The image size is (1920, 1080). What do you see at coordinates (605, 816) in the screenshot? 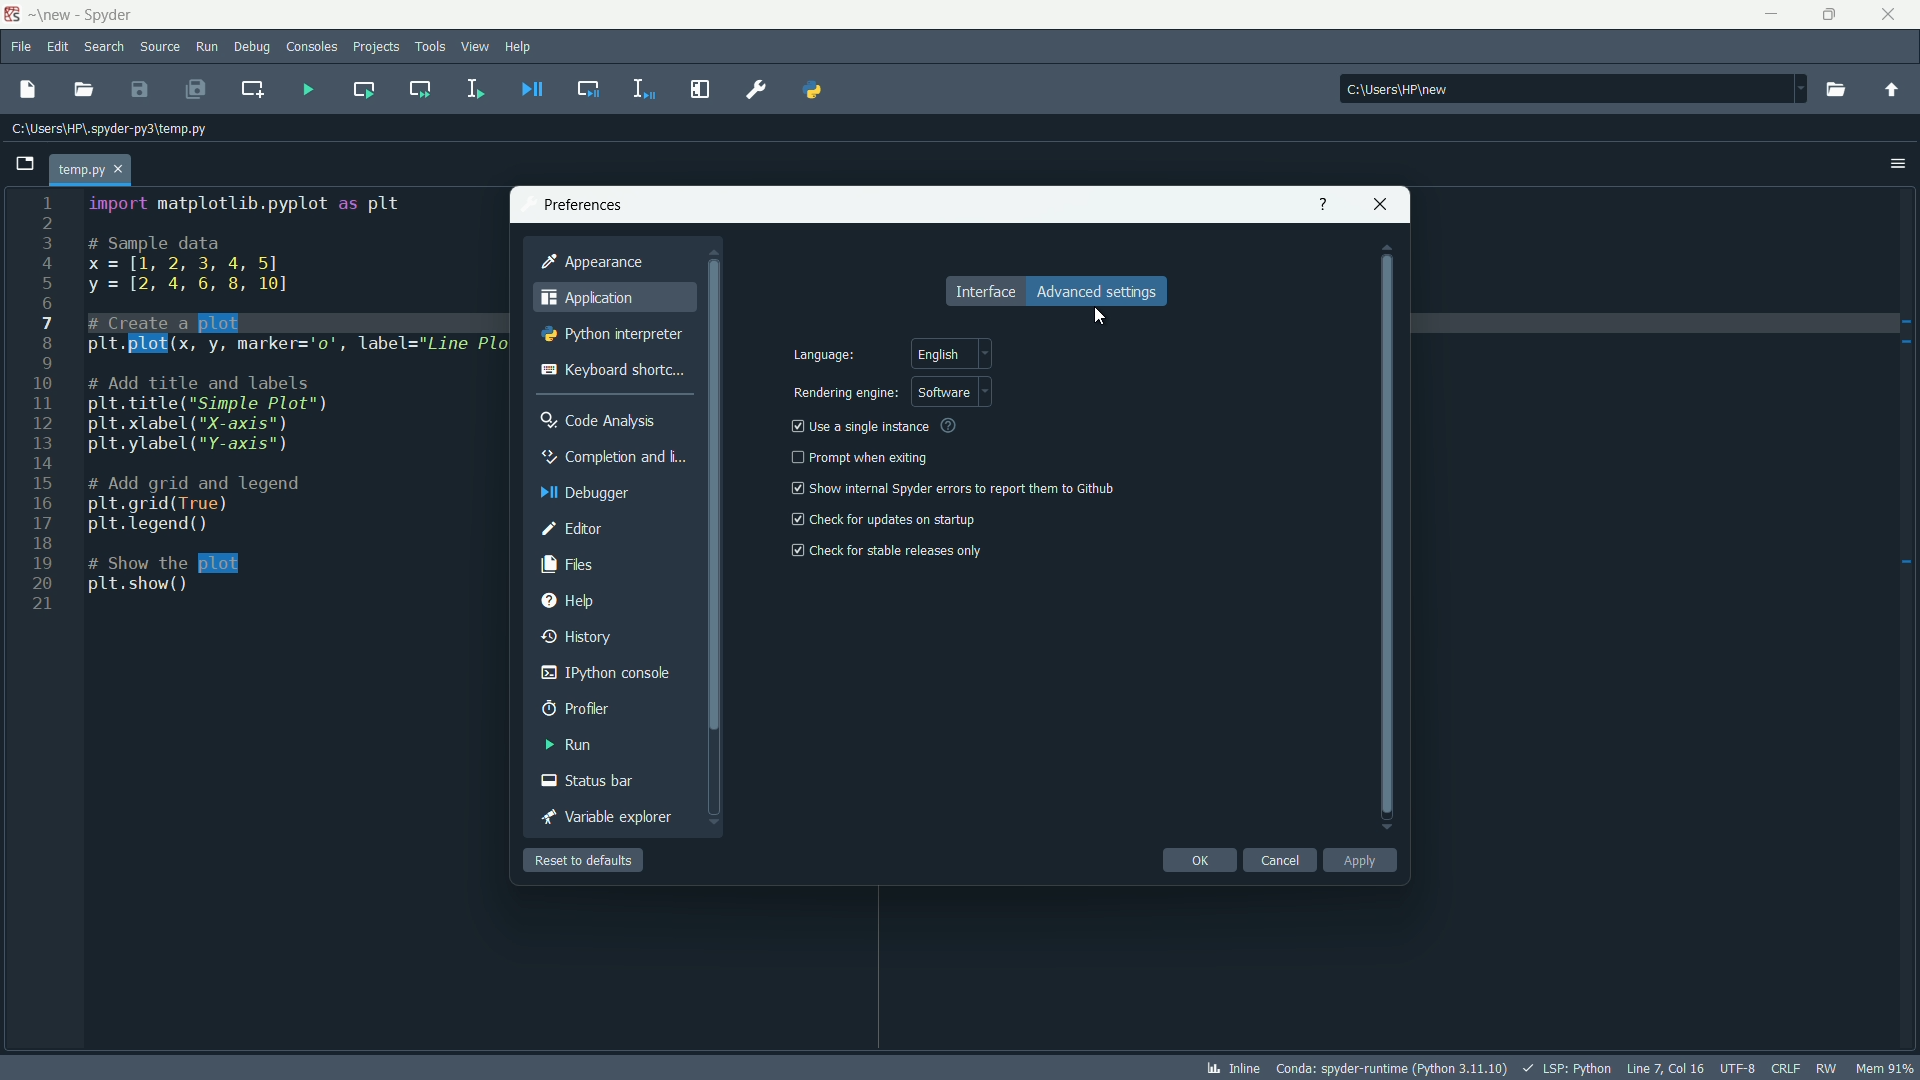
I see `variable explorer` at bounding box center [605, 816].